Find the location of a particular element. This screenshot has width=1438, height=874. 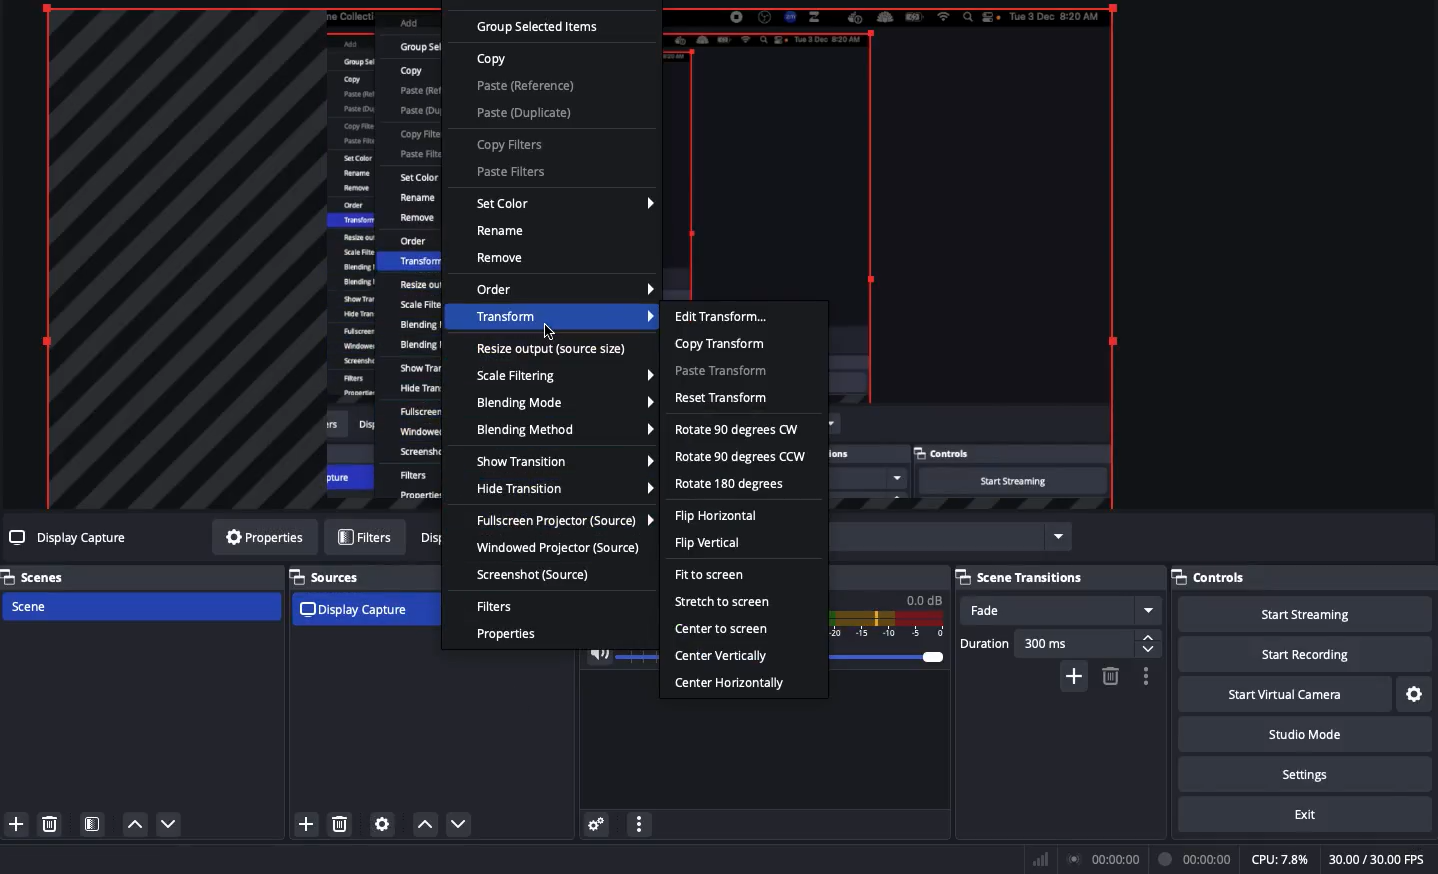

Blending method is located at coordinates (563, 428).